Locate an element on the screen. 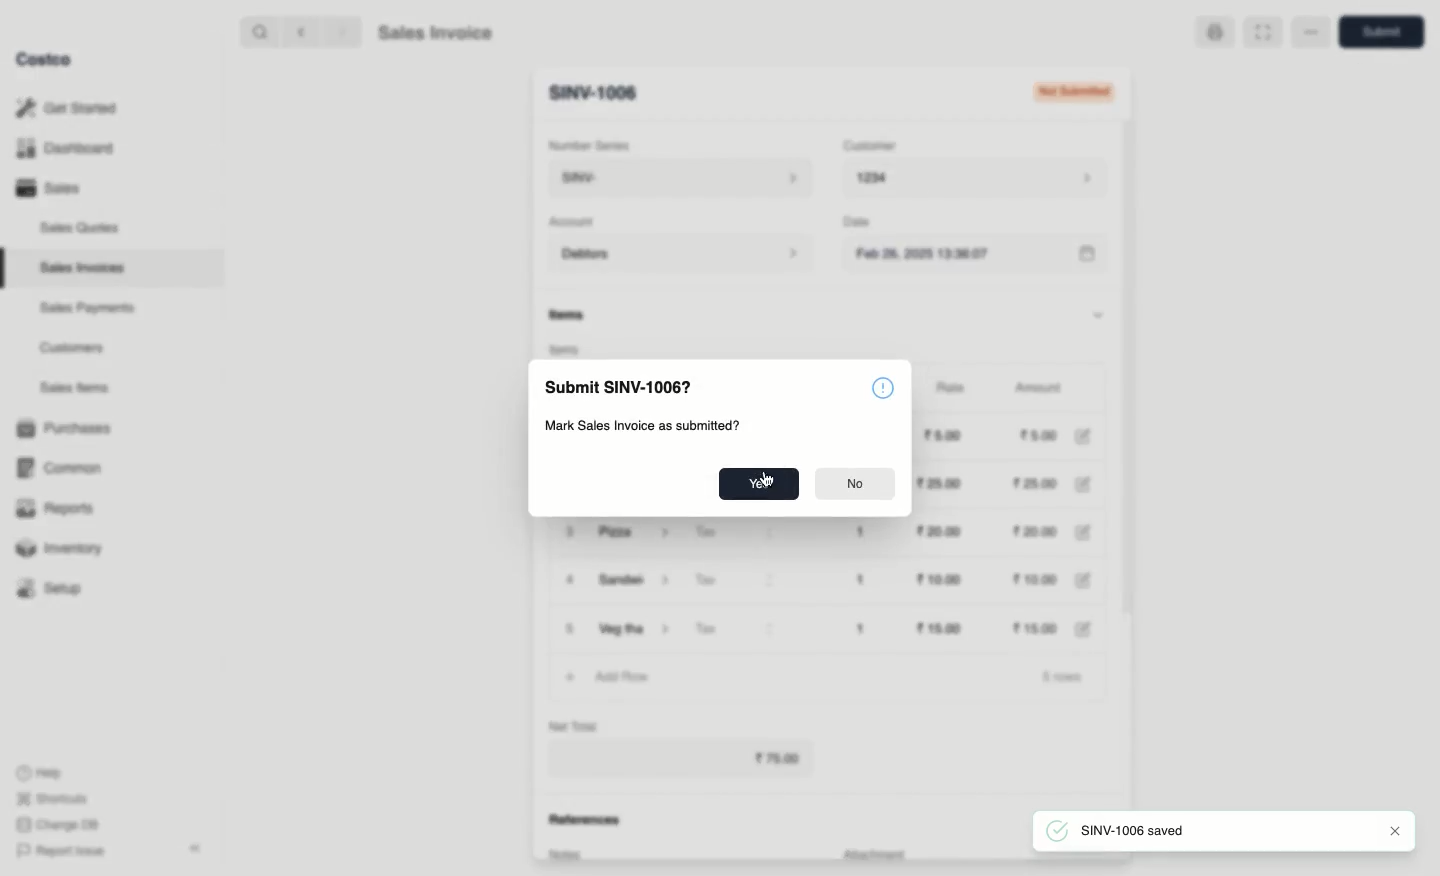 Image resolution: width=1440 pixels, height=876 pixels. Mark Sales Invoice as submitted? is located at coordinates (642, 425).